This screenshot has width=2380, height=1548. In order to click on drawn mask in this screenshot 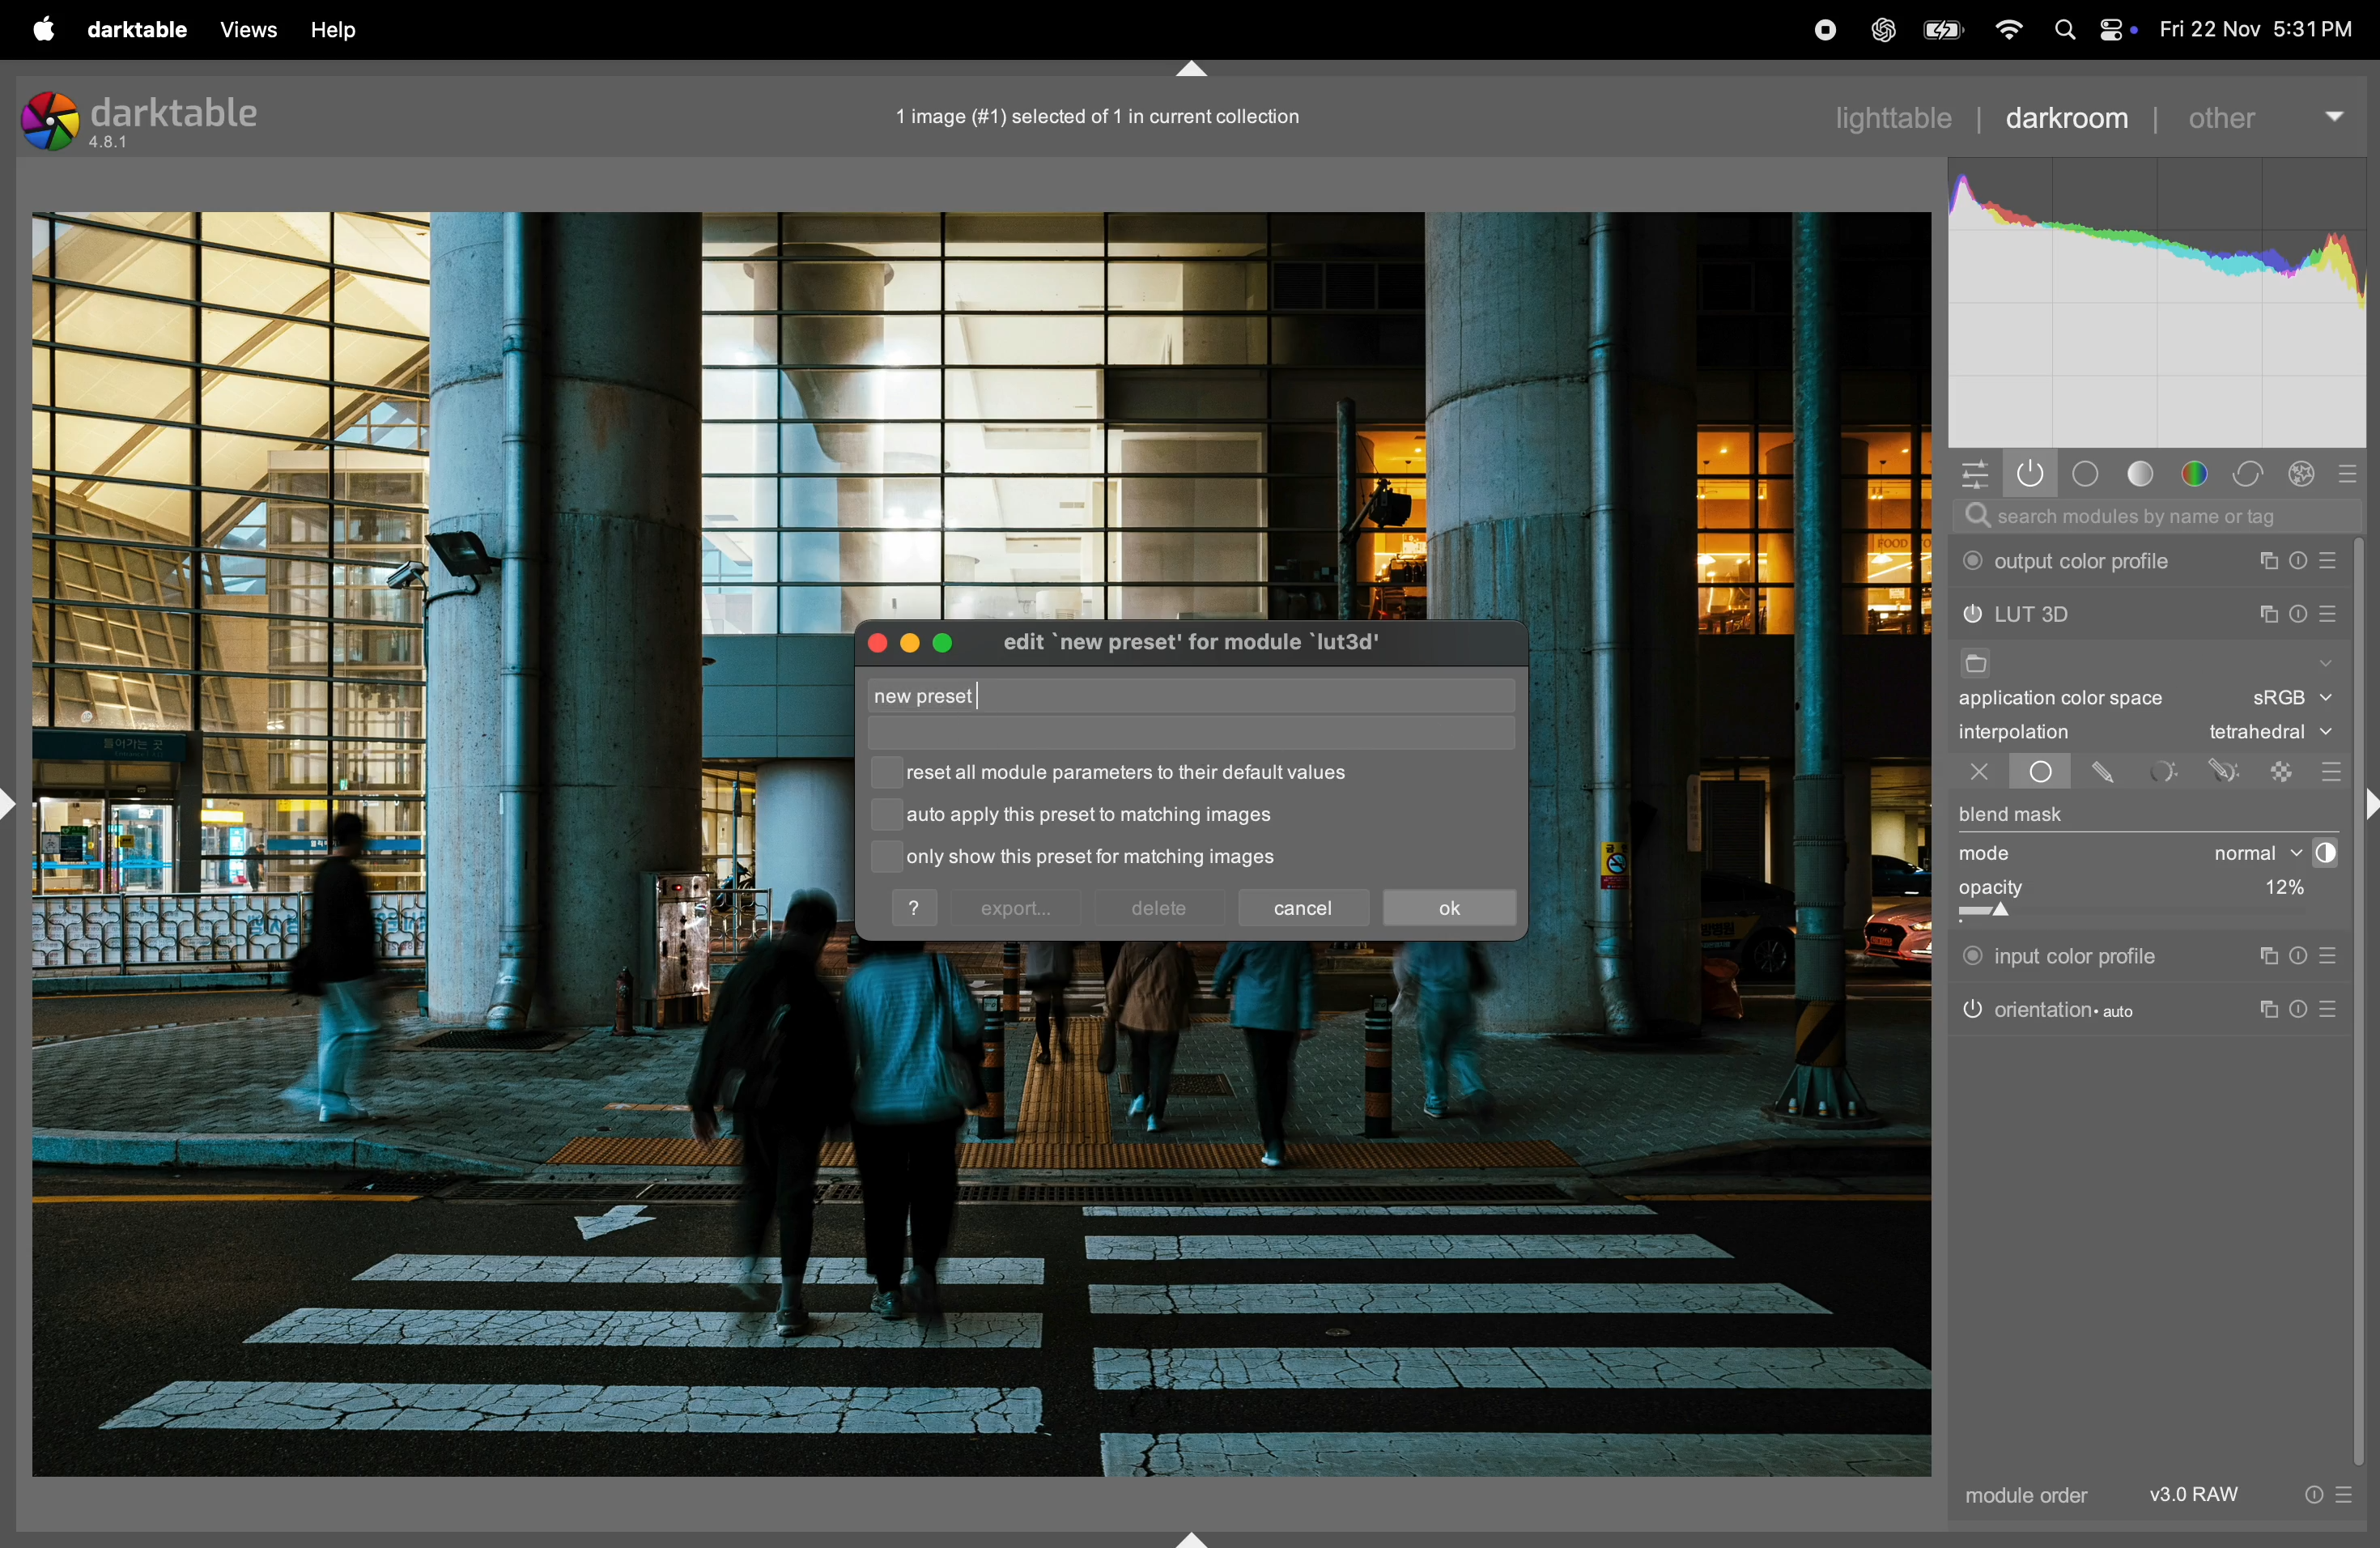, I will do `click(2107, 773)`.